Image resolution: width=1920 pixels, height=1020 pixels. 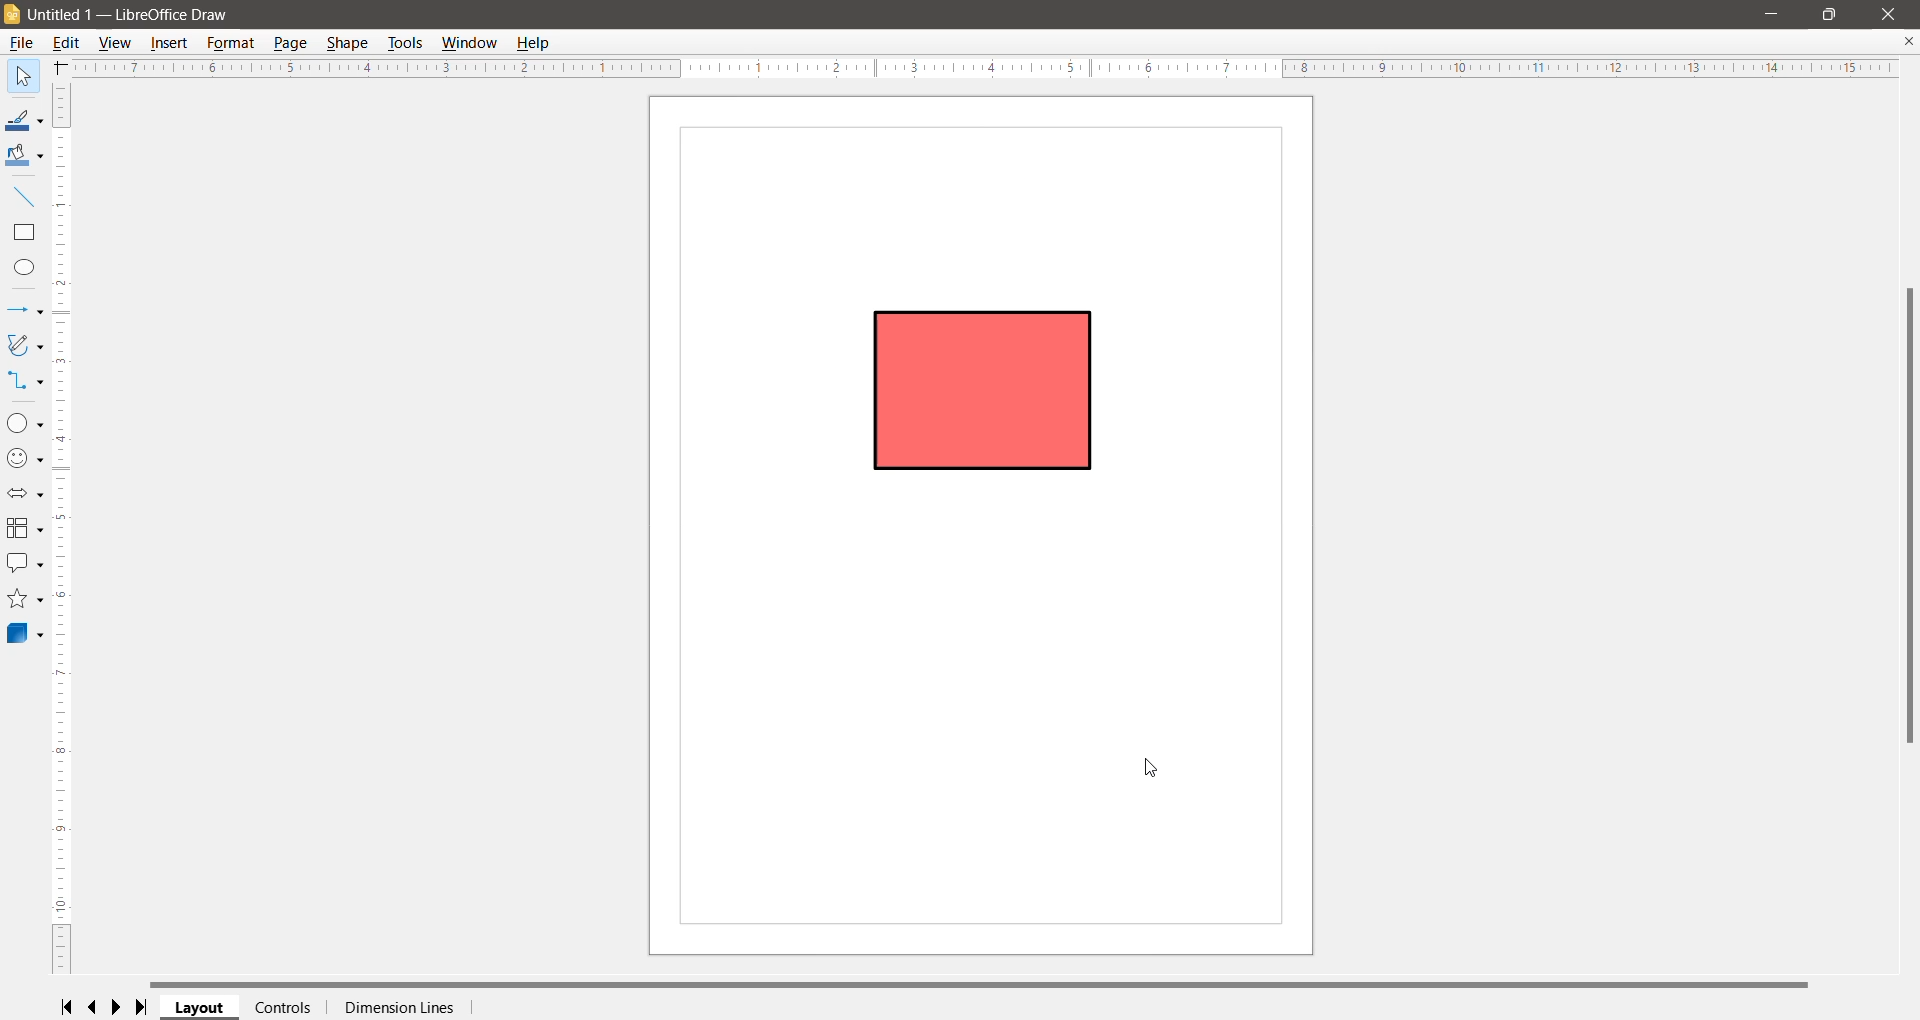 What do you see at coordinates (25, 157) in the screenshot?
I see `Fill Color` at bounding box center [25, 157].